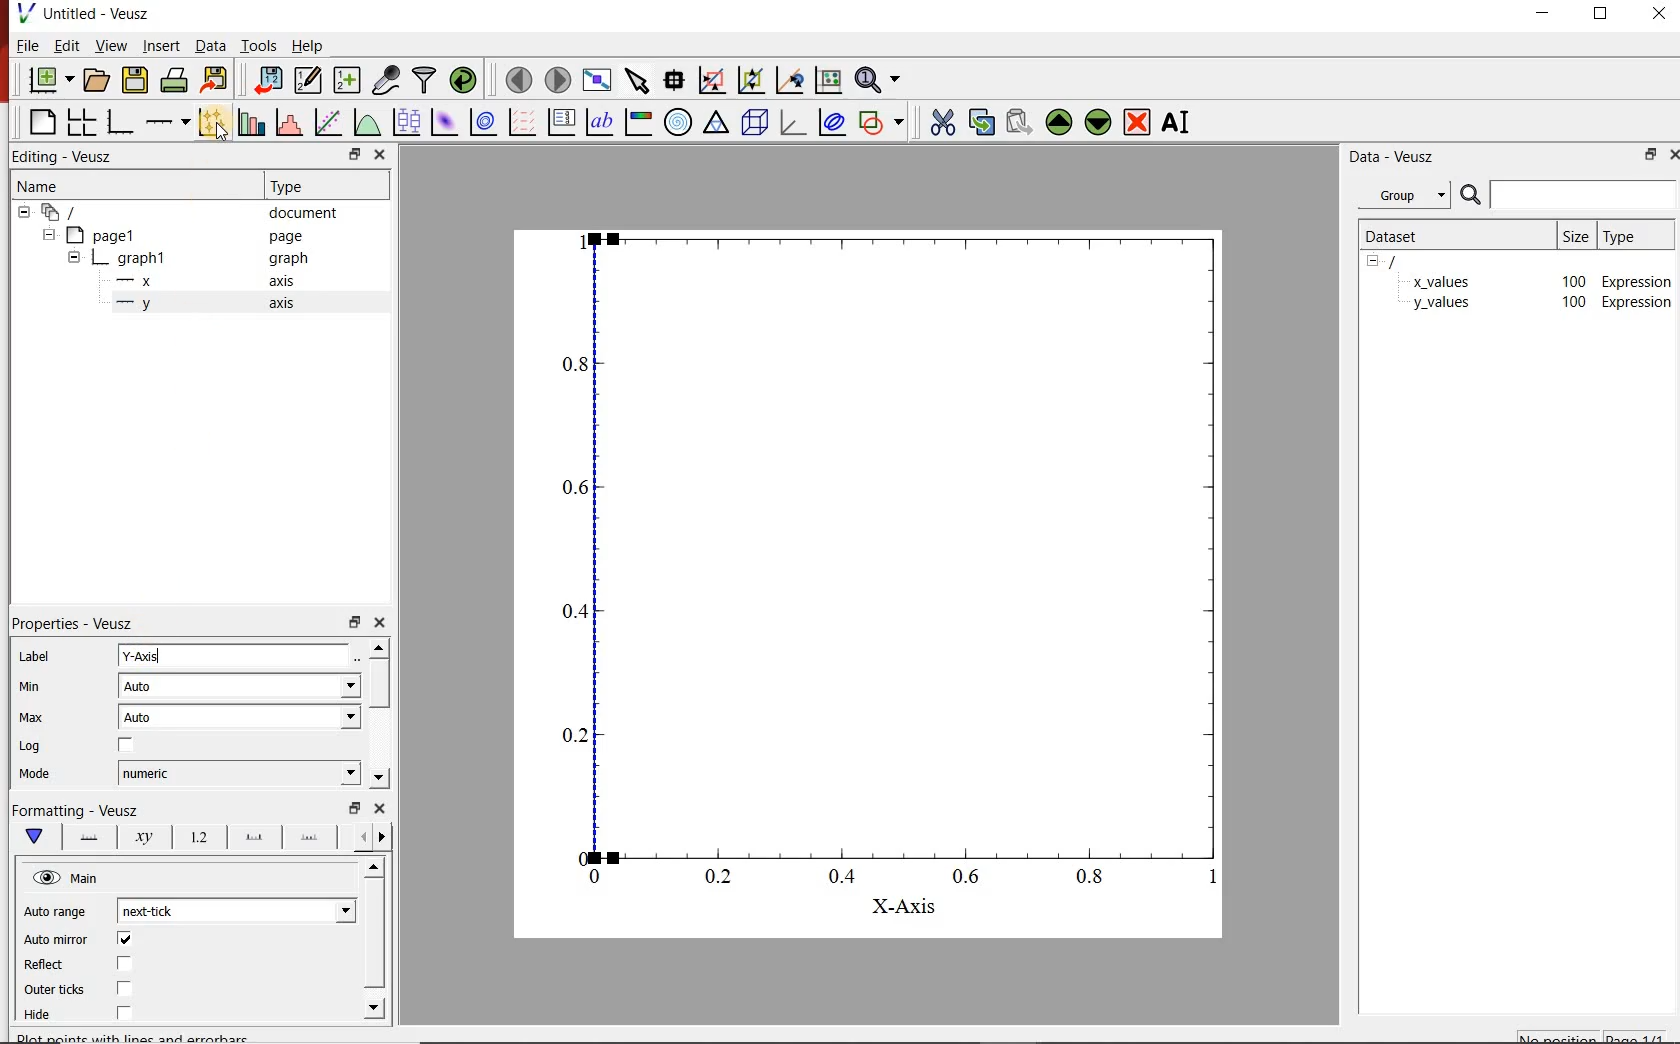 This screenshot has height=1044, width=1680. I want to click on | Max, so click(32, 720).